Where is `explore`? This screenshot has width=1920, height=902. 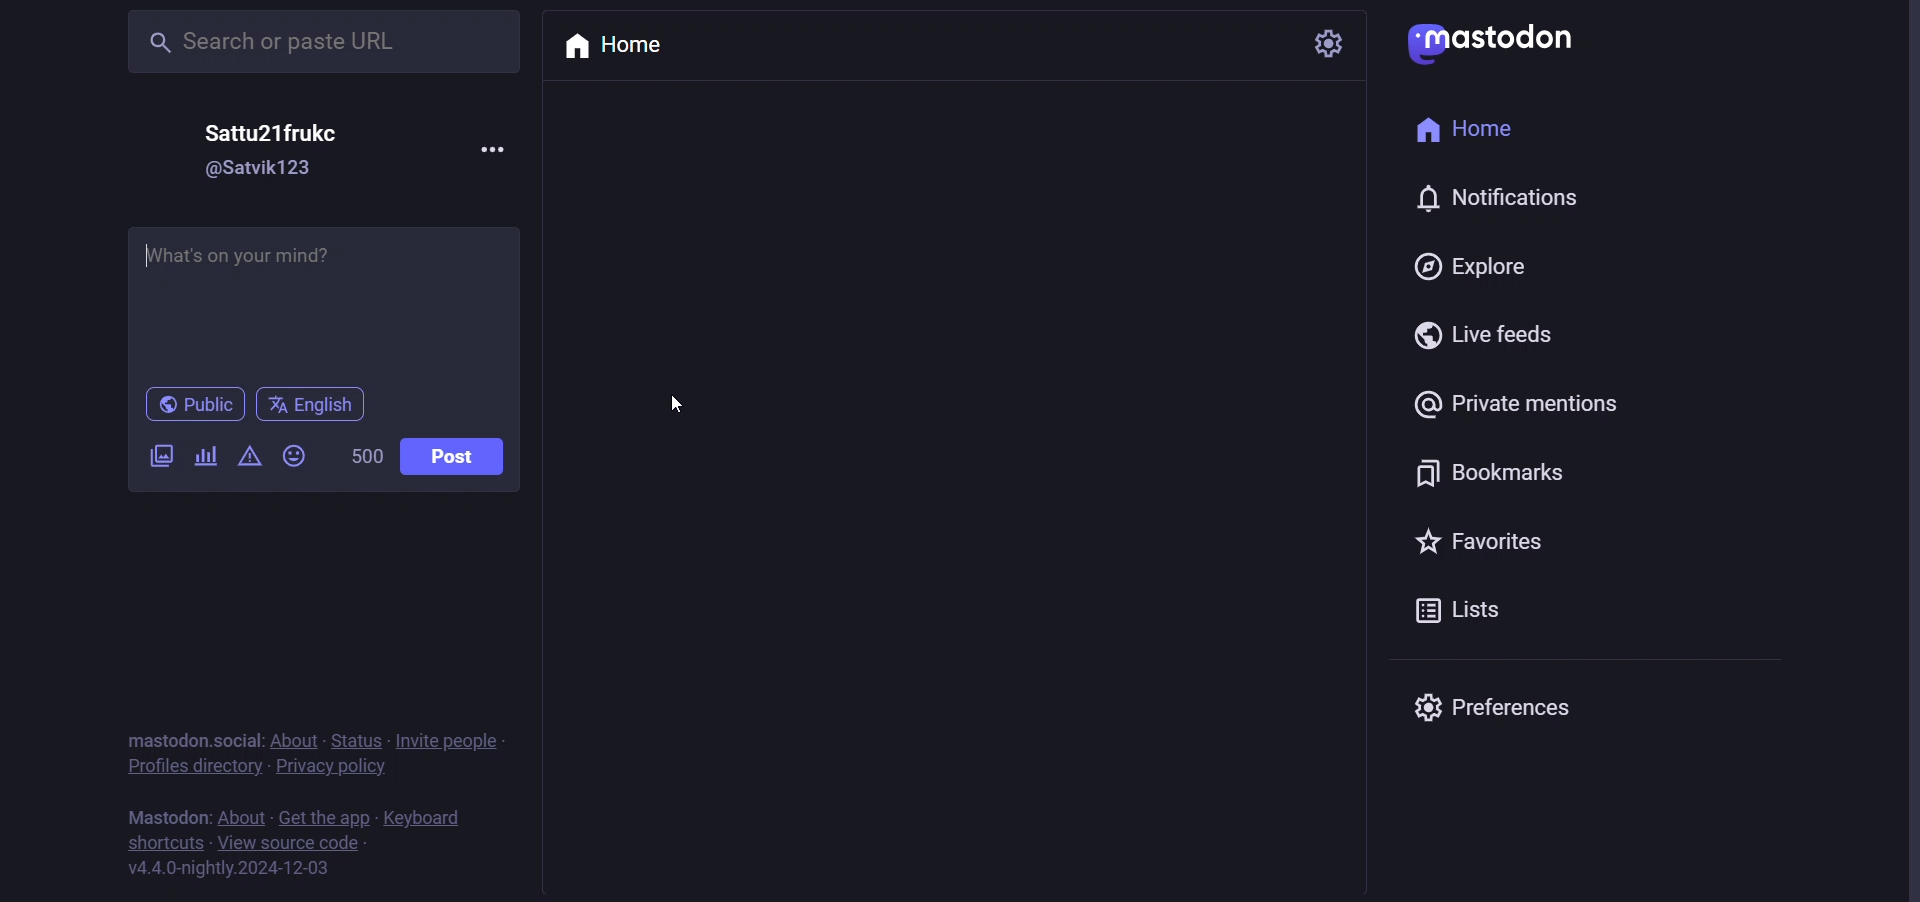
explore is located at coordinates (1474, 269).